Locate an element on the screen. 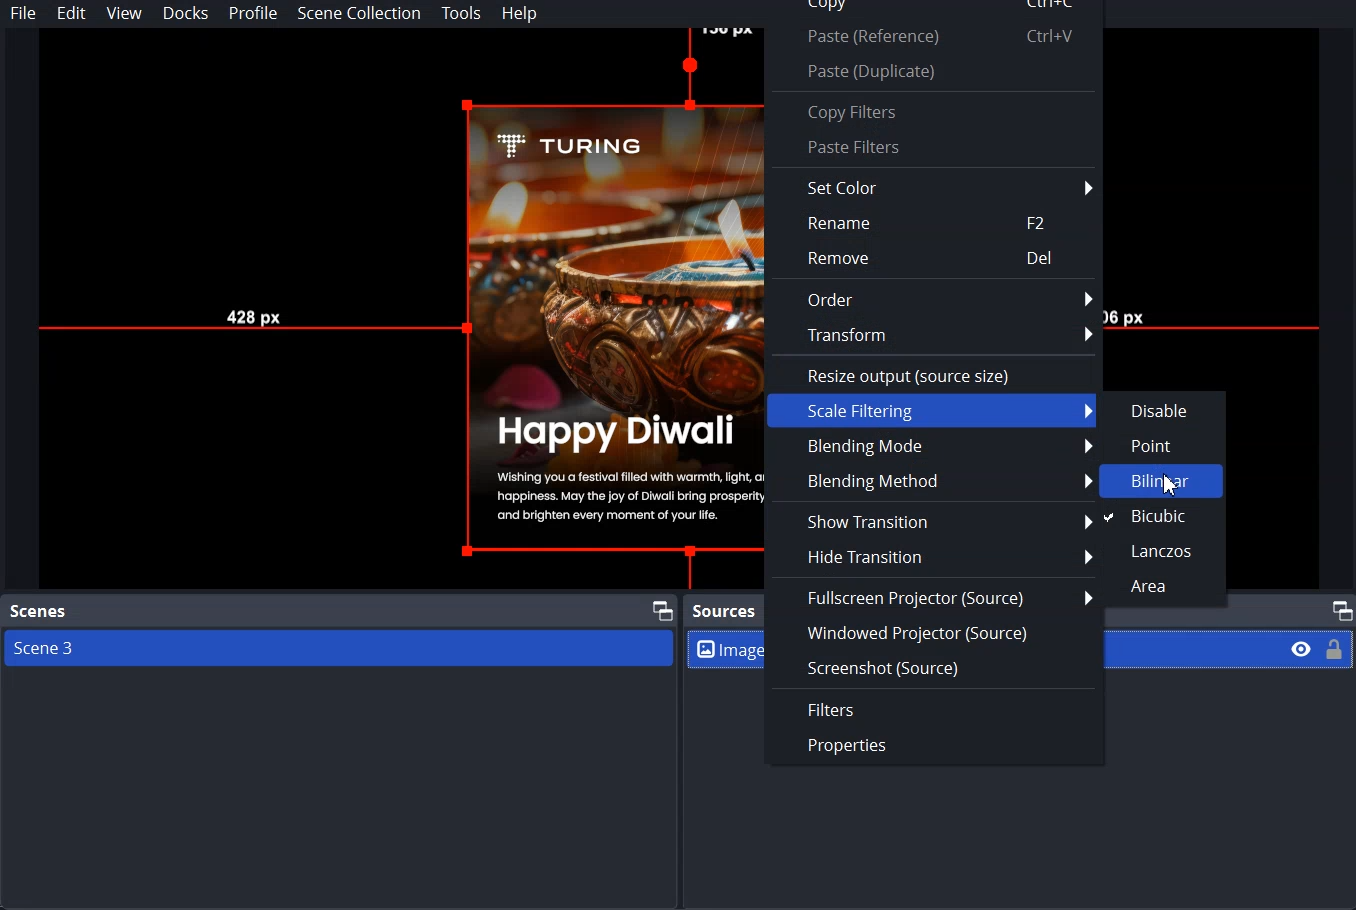 The width and height of the screenshot is (1356, 910). Docks is located at coordinates (187, 13).